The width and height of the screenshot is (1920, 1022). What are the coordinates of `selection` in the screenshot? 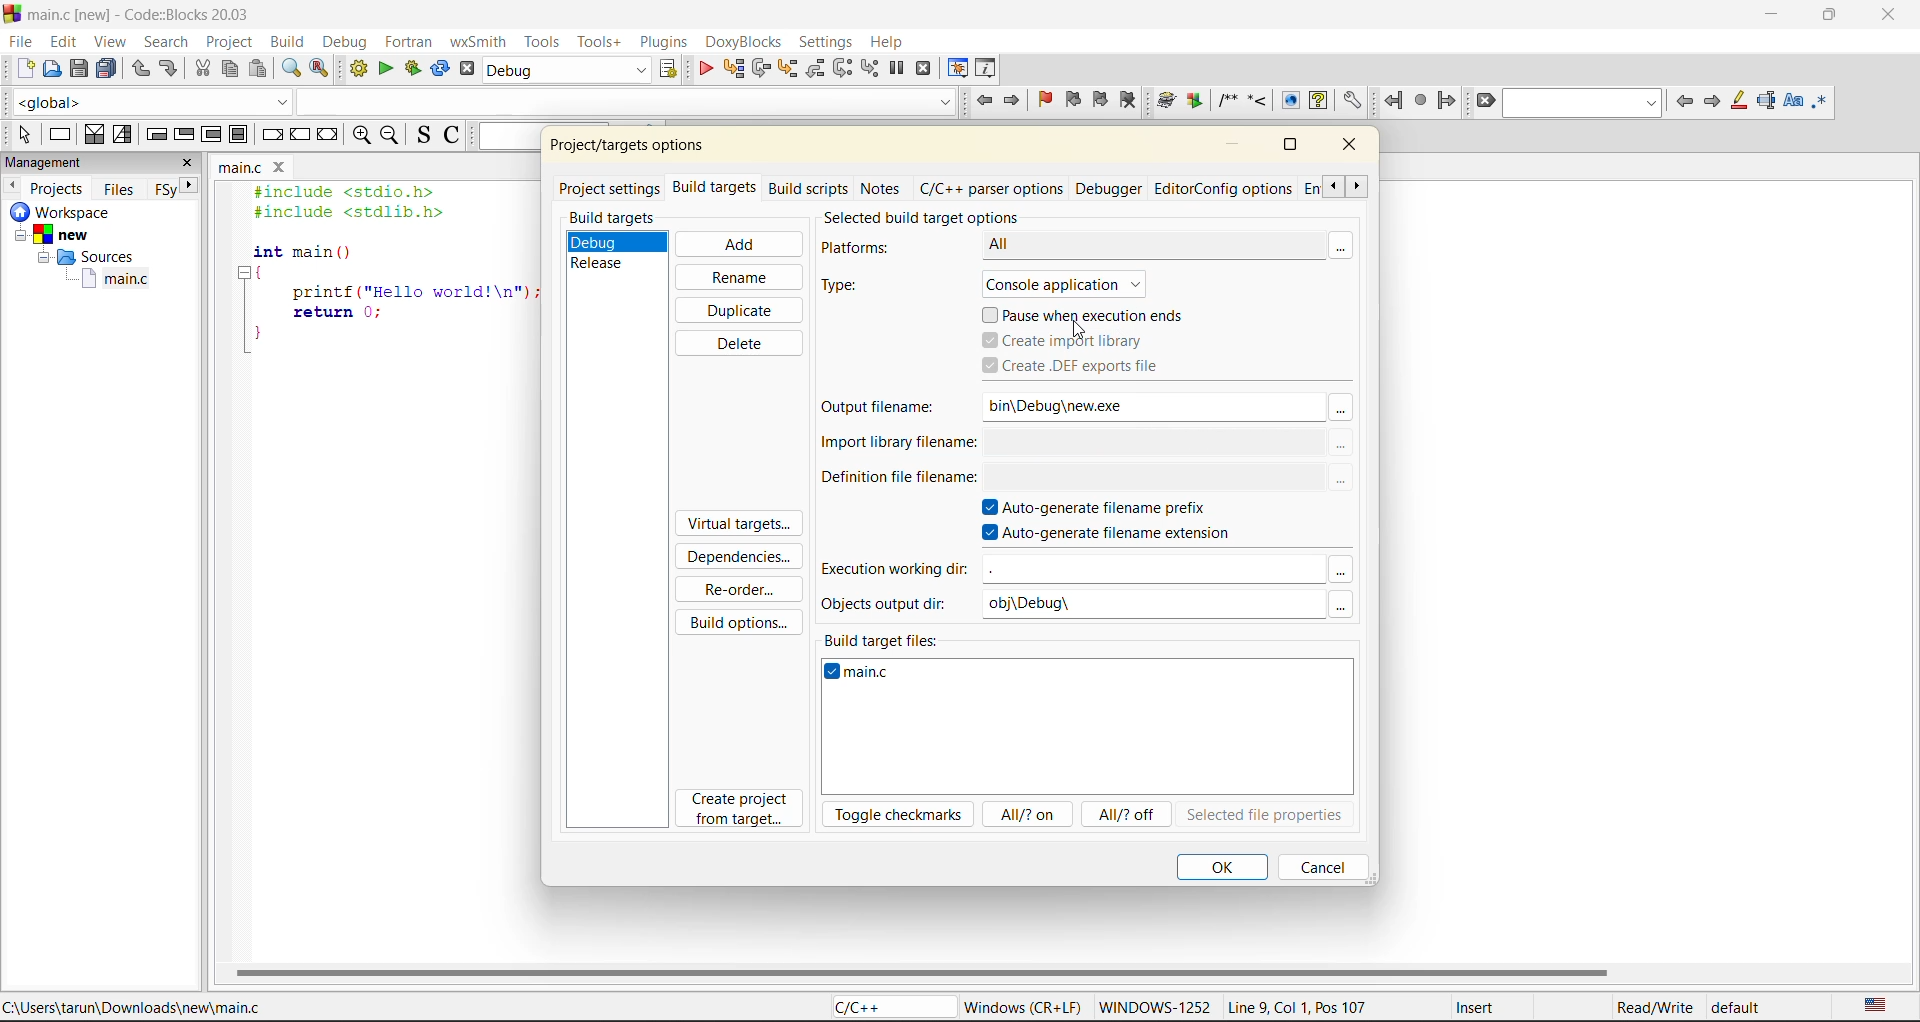 It's located at (125, 134).